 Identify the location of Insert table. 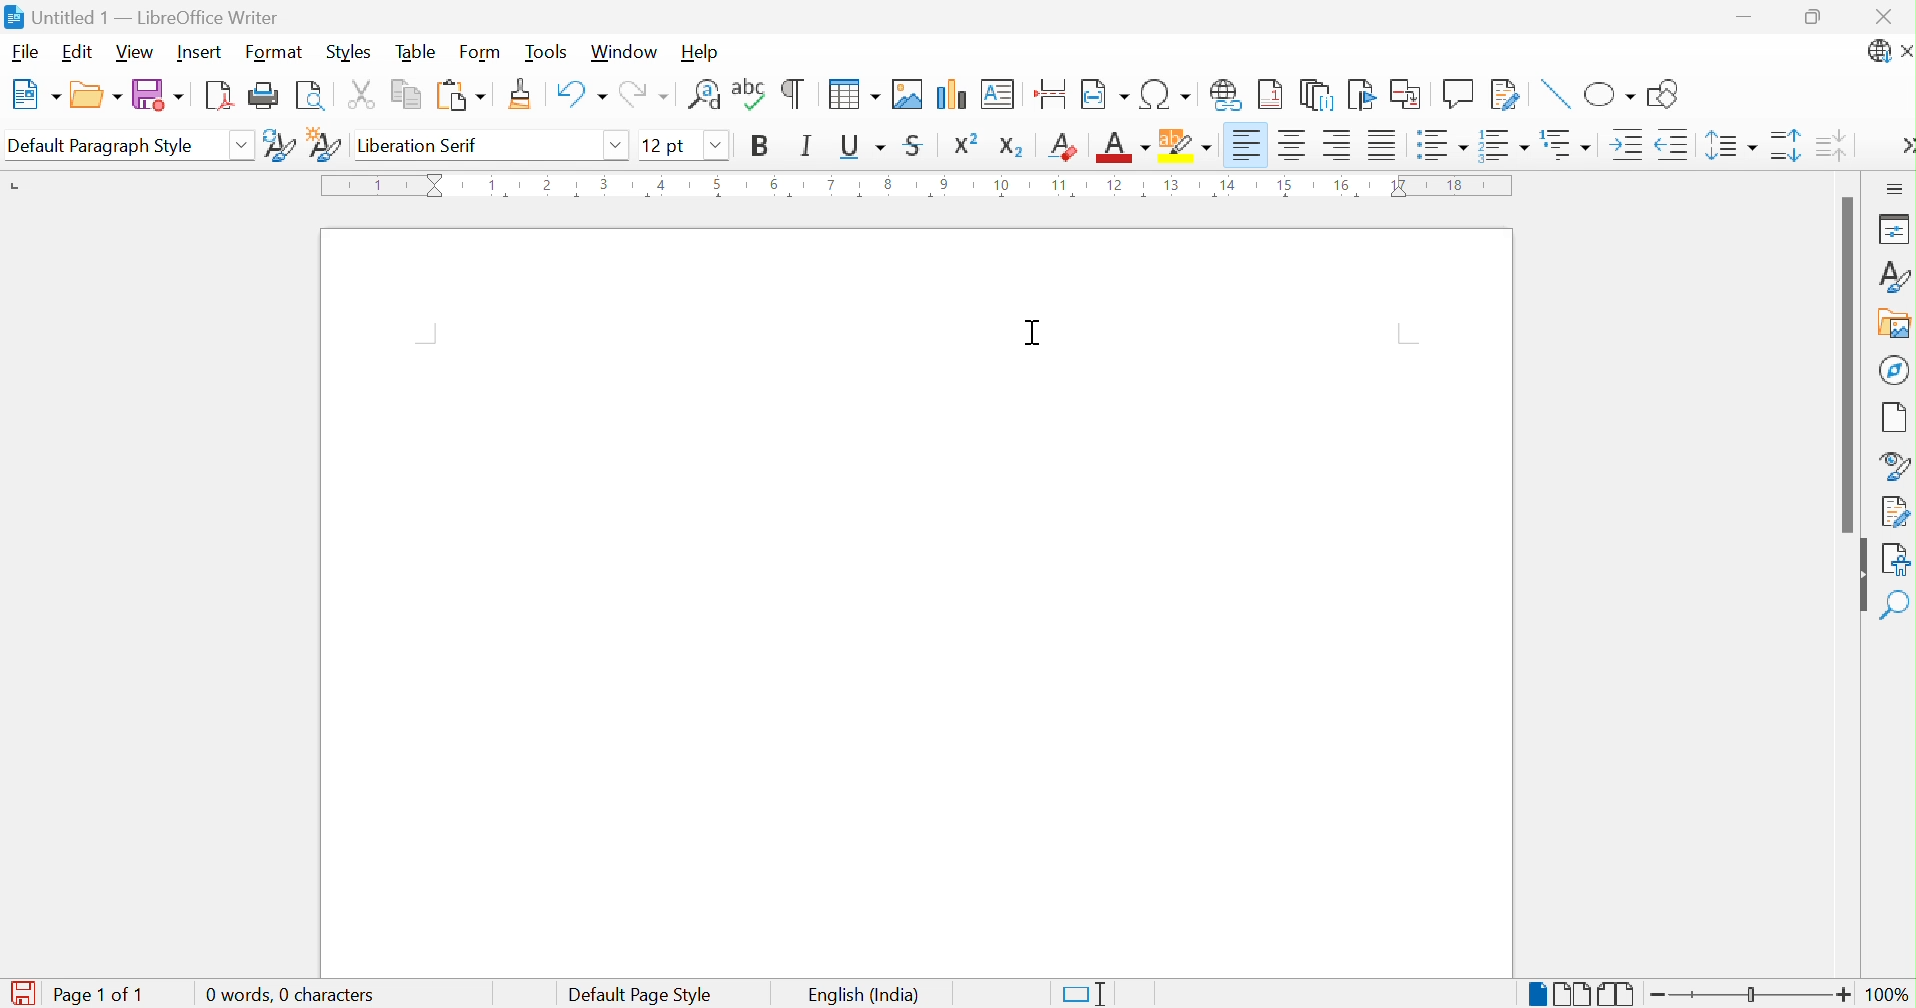
(852, 93).